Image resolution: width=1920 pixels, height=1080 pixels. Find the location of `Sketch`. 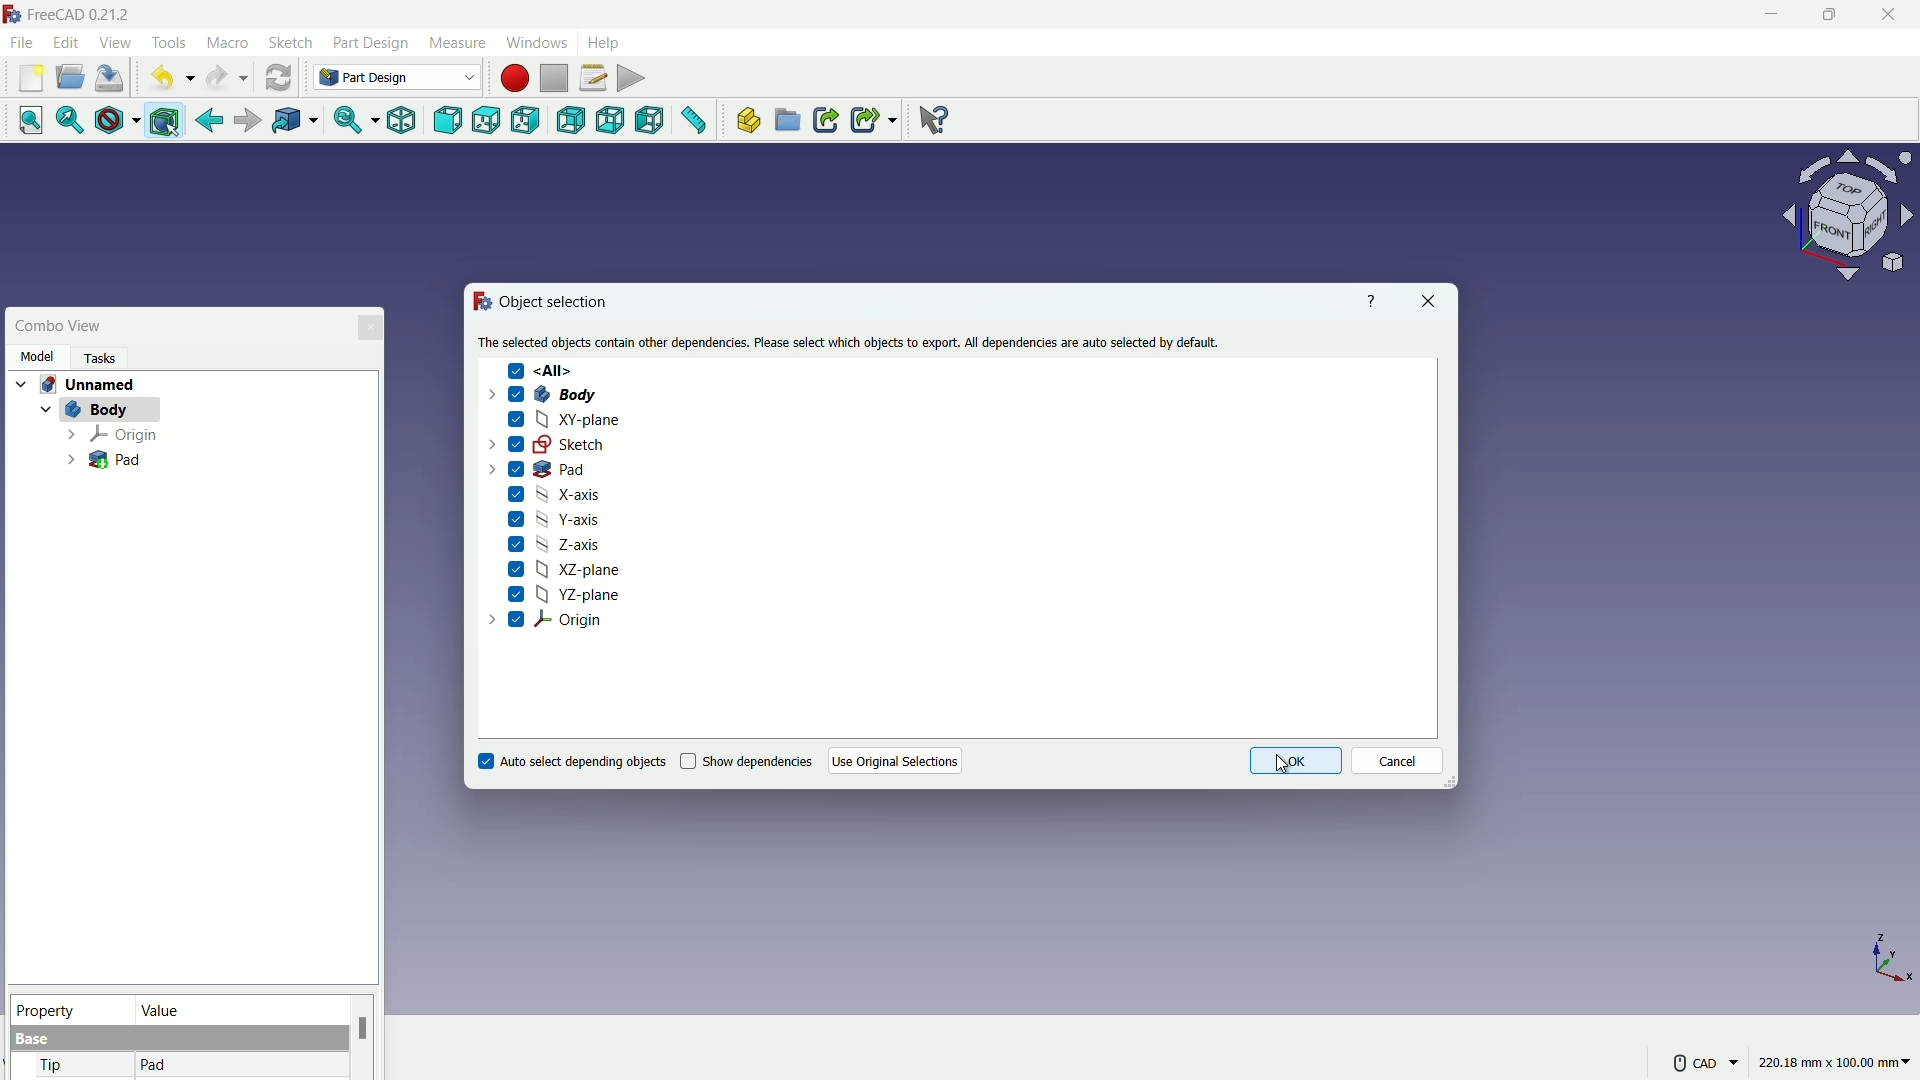

Sketch is located at coordinates (561, 444).